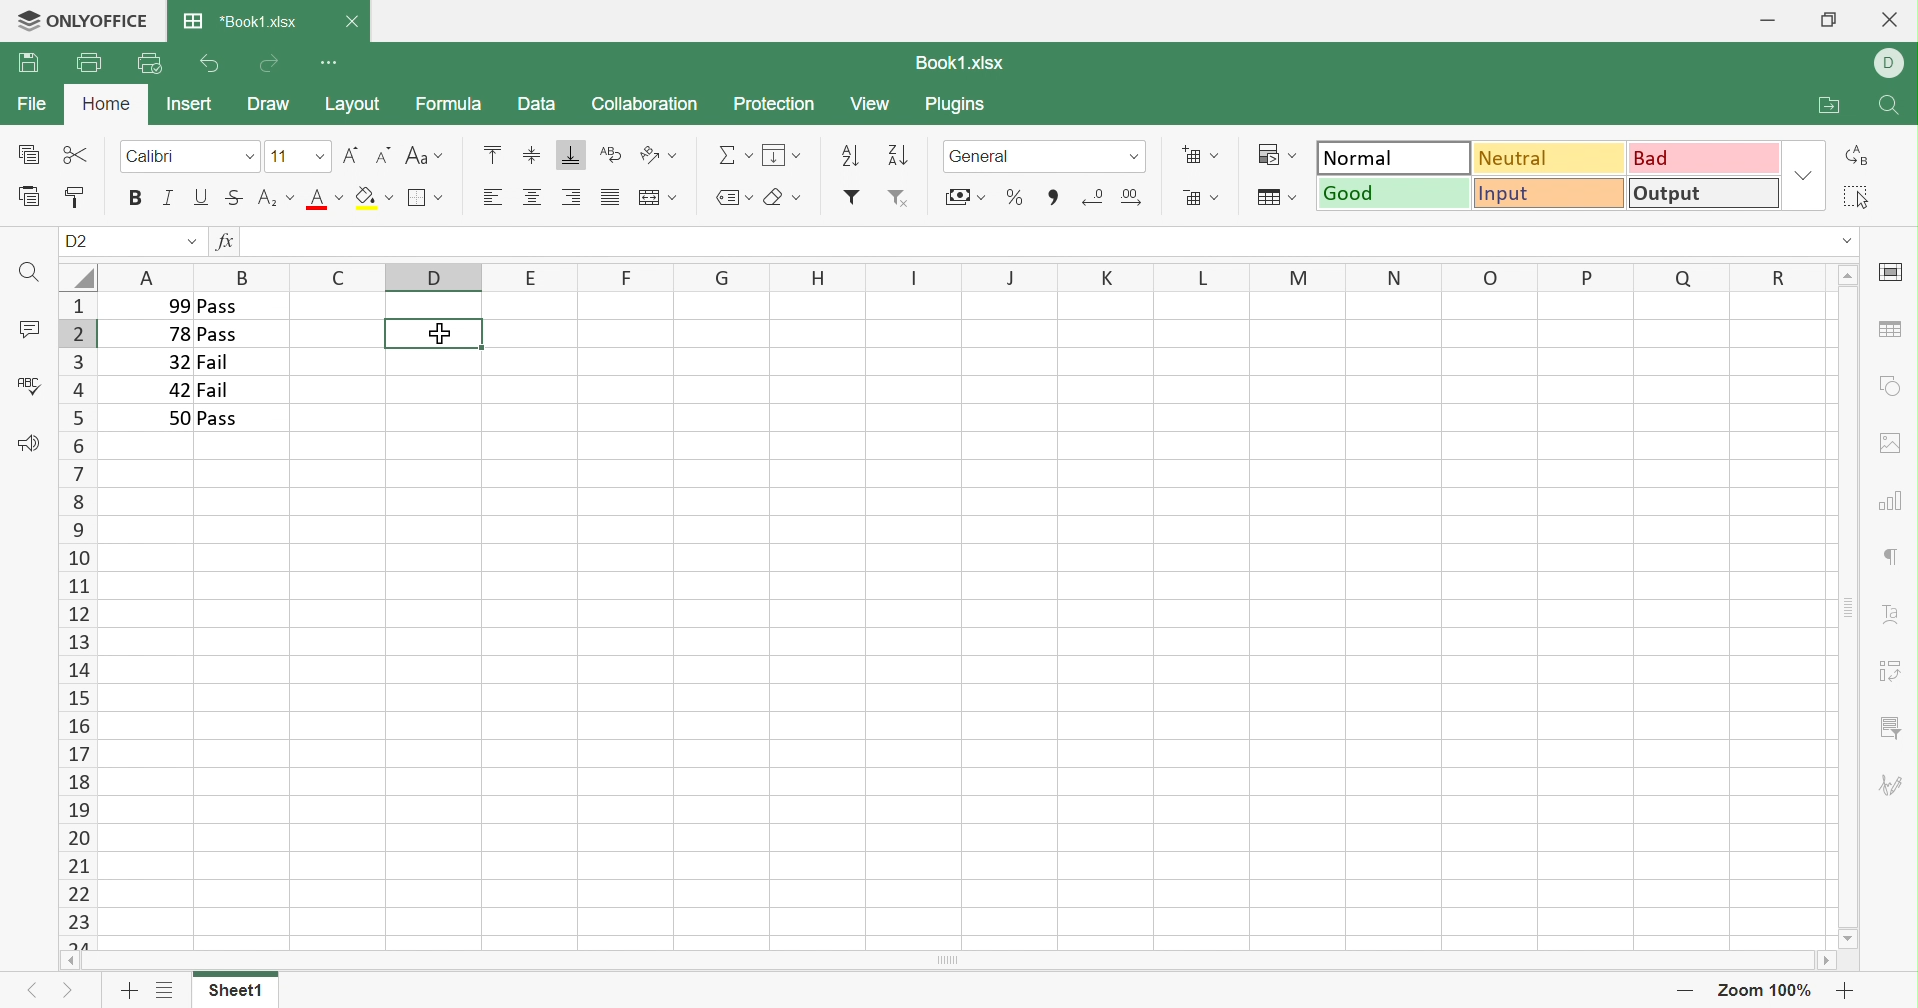 This screenshot has width=1918, height=1008. What do you see at coordinates (948, 962) in the screenshot?
I see `Scroll bar` at bounding box center [948, 962].